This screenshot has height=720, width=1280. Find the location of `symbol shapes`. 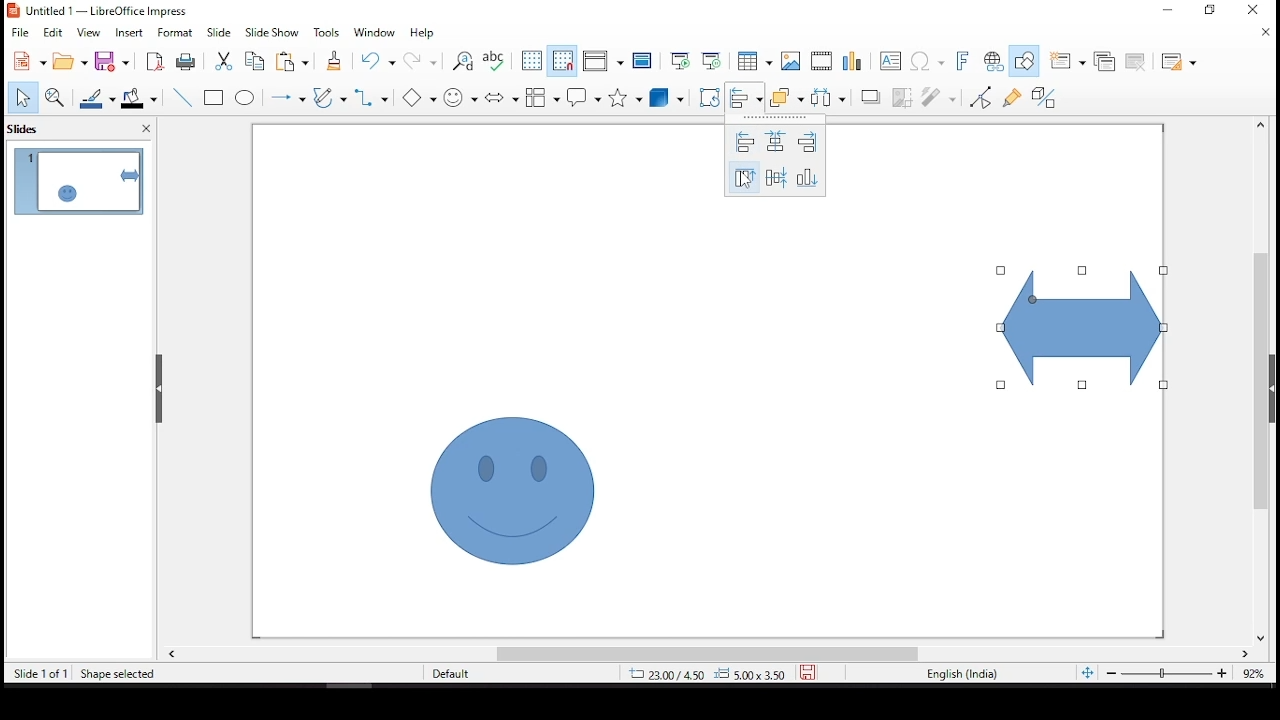

symbol shapes is located at coordinates (463, 96).